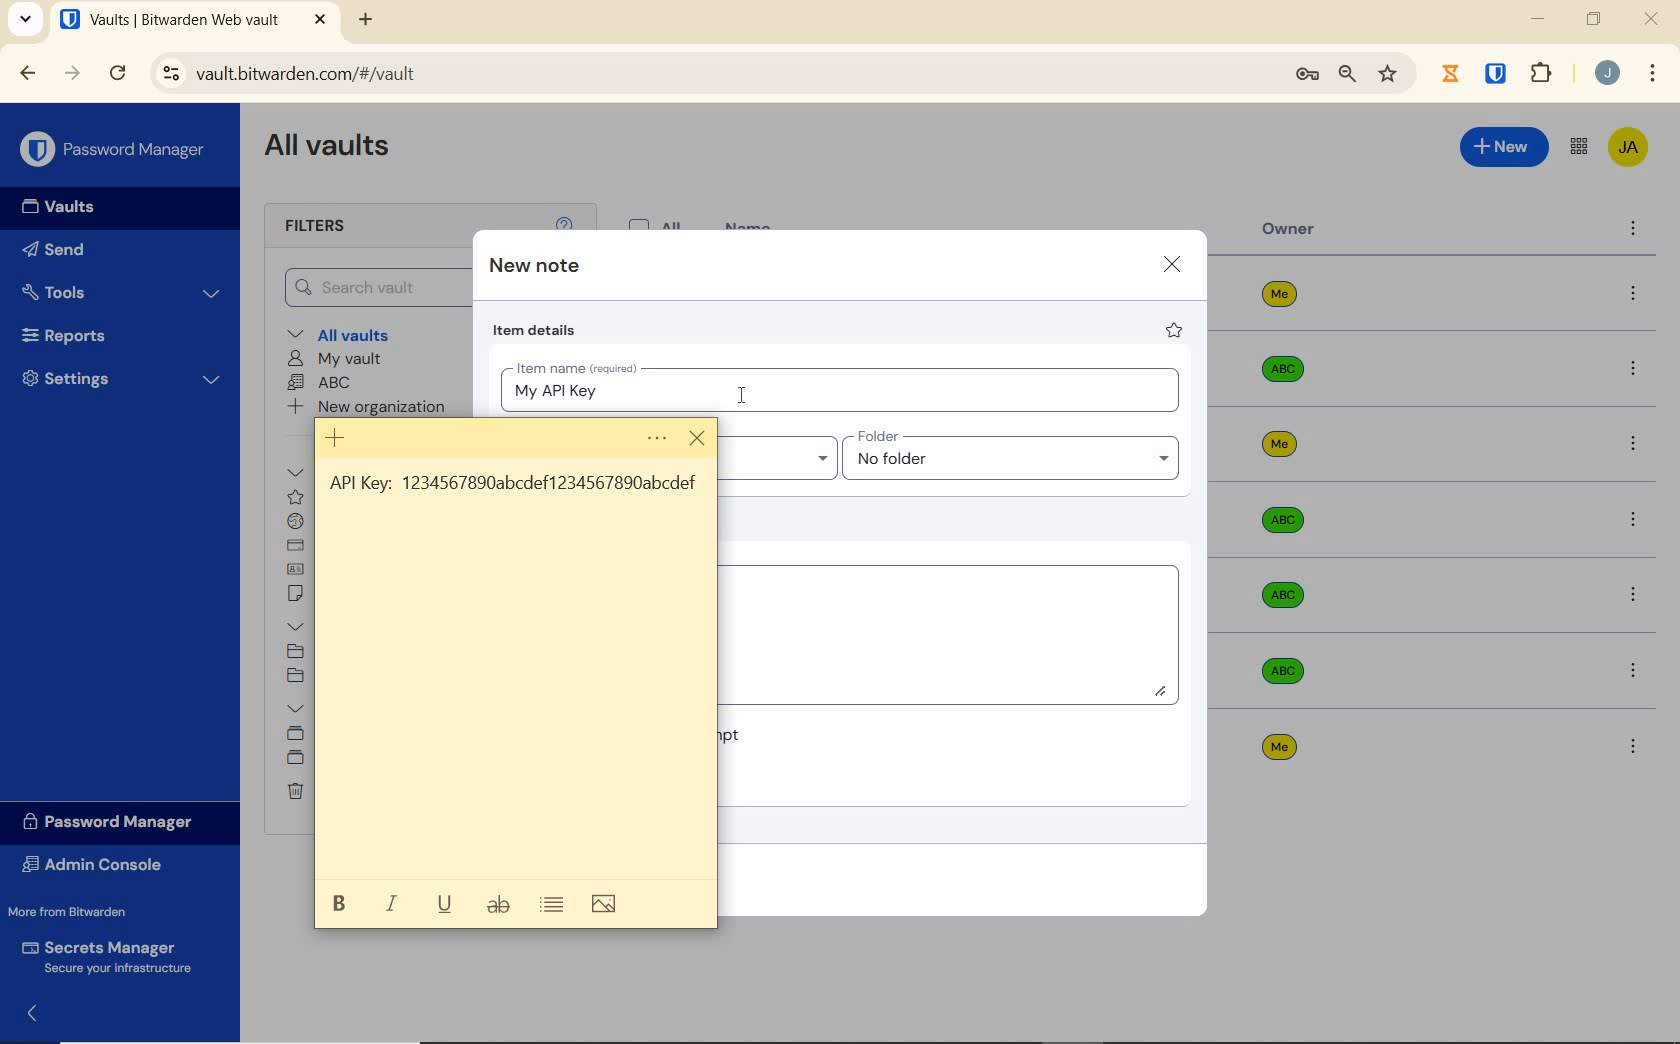  Describe the element at coordinates (1634, 295) in the screenshot. I see `more options` at that location.